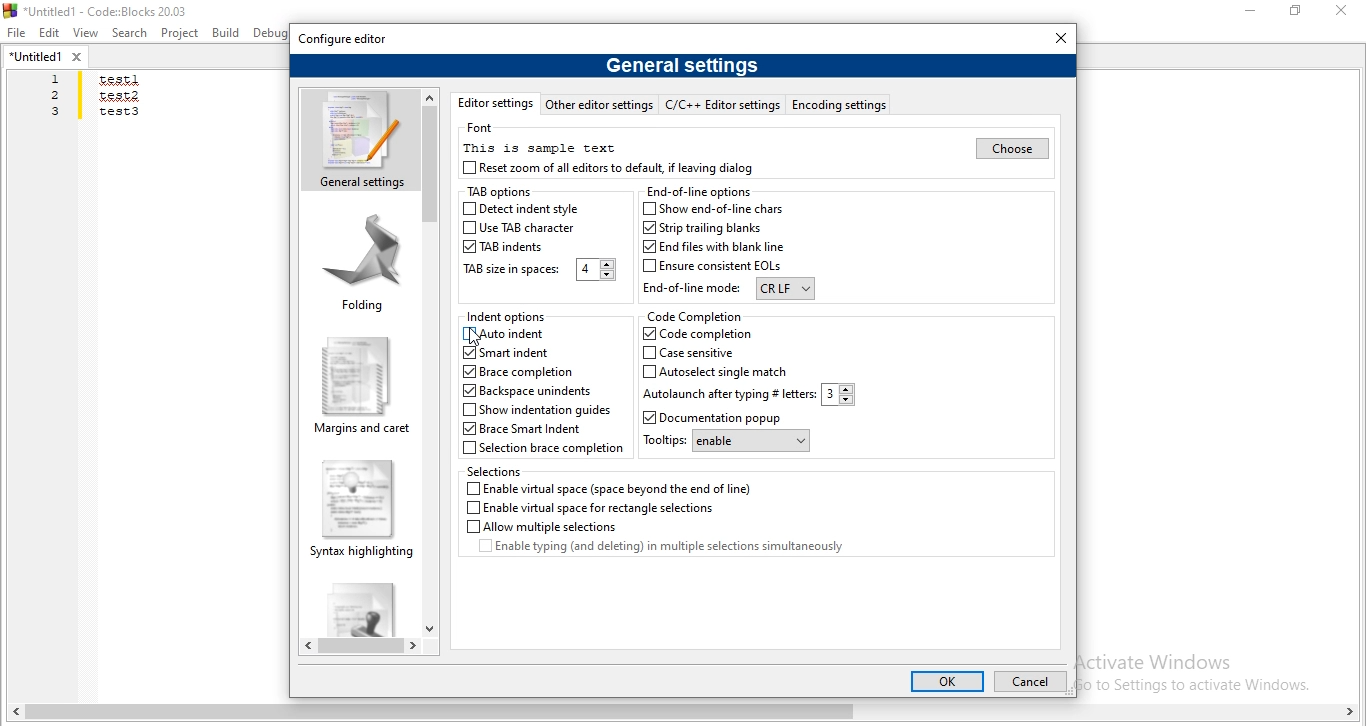 The height and width of the screenshot is (726, 1366). What do you see at coordinates (725, 104) in the screenshot?
I see `C/C++ Editor settings ` at bounding box center [725, 104].